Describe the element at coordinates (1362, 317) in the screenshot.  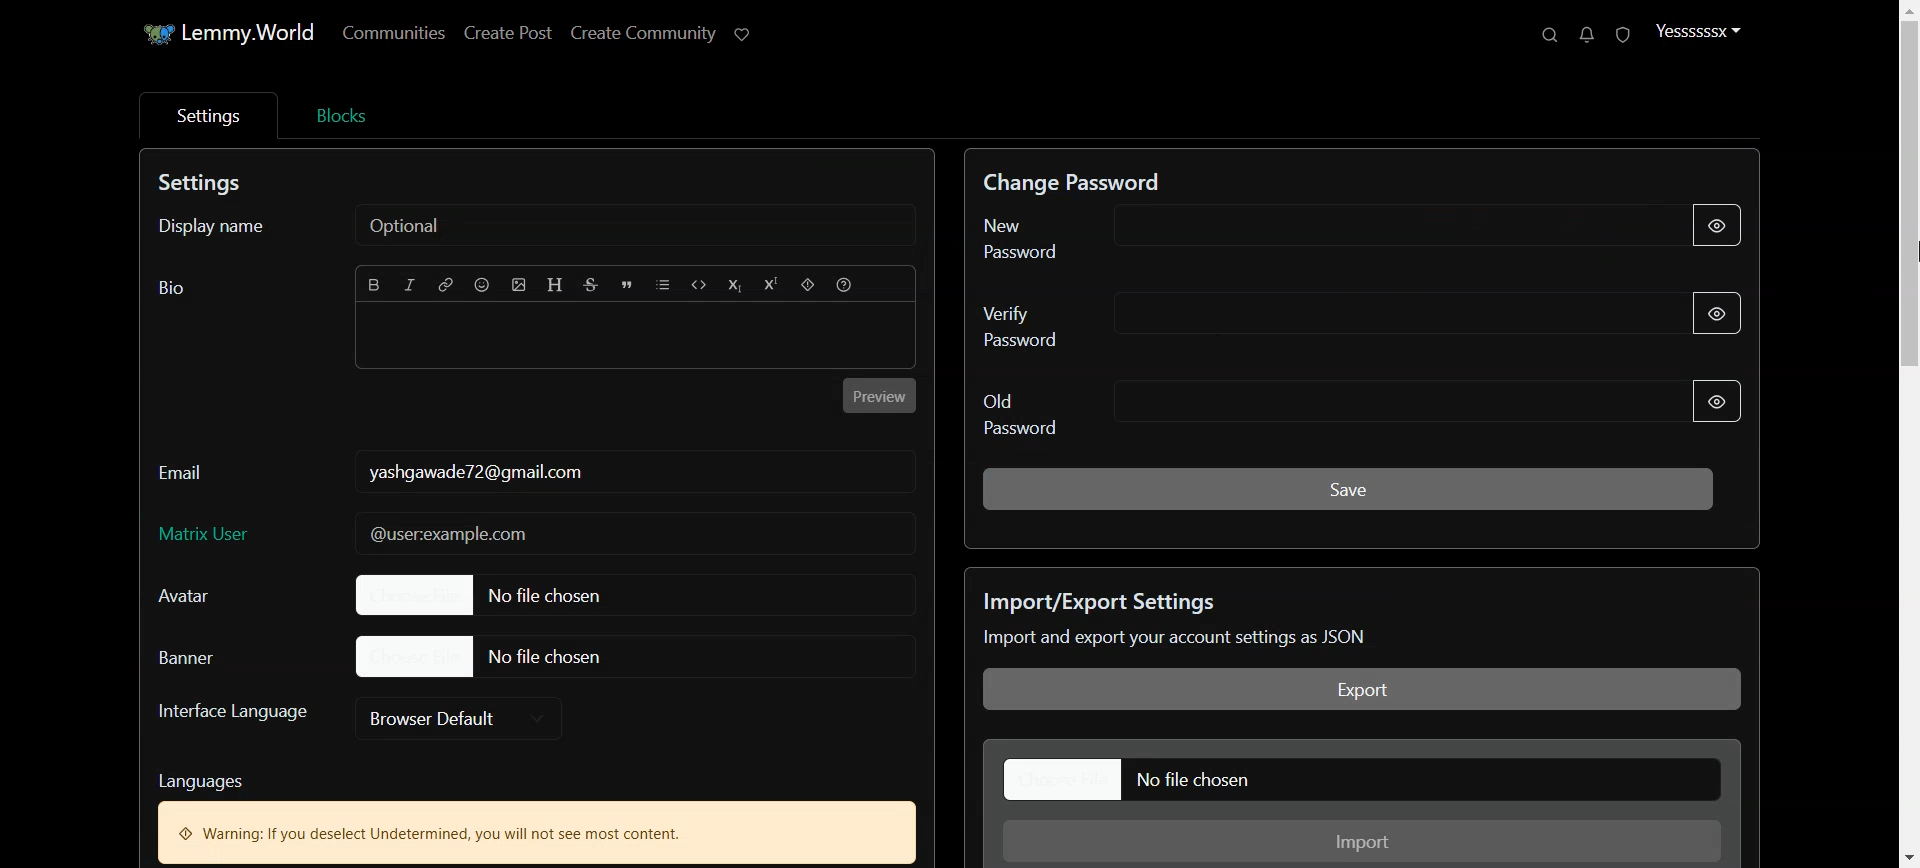
I see `Verify password` at that location.